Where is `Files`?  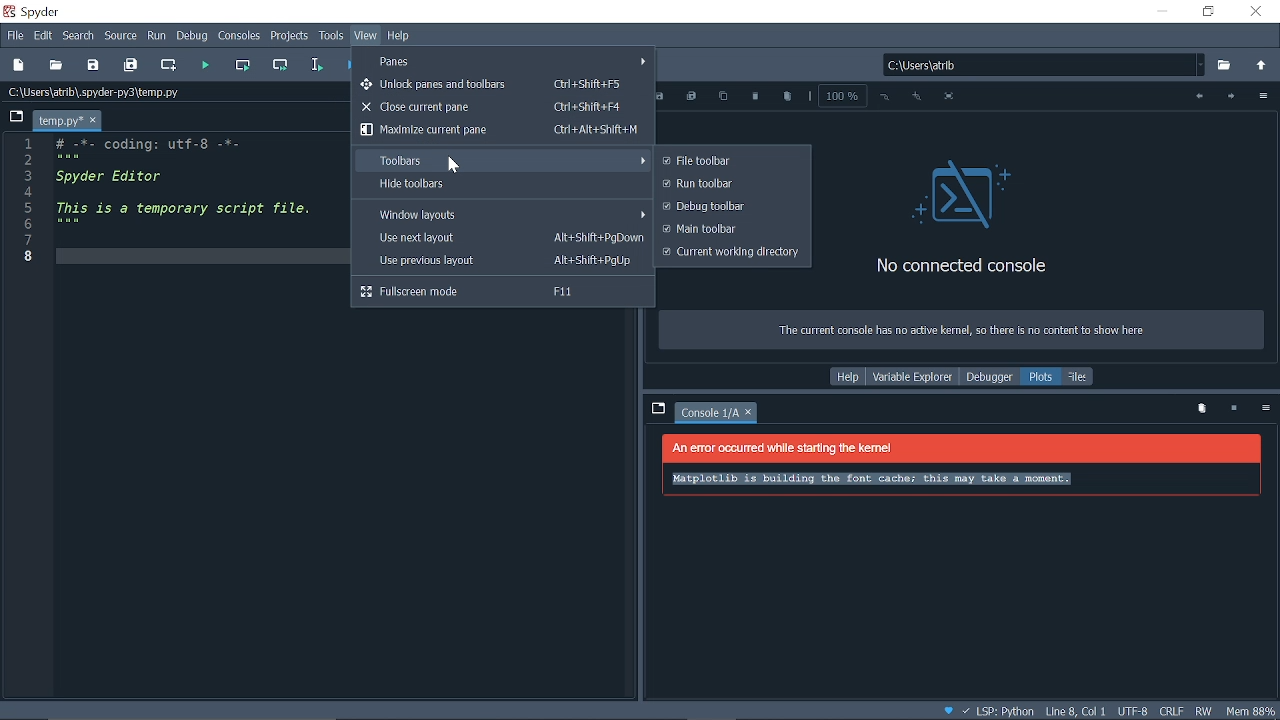 Files is located at coordinates (1079, 376).